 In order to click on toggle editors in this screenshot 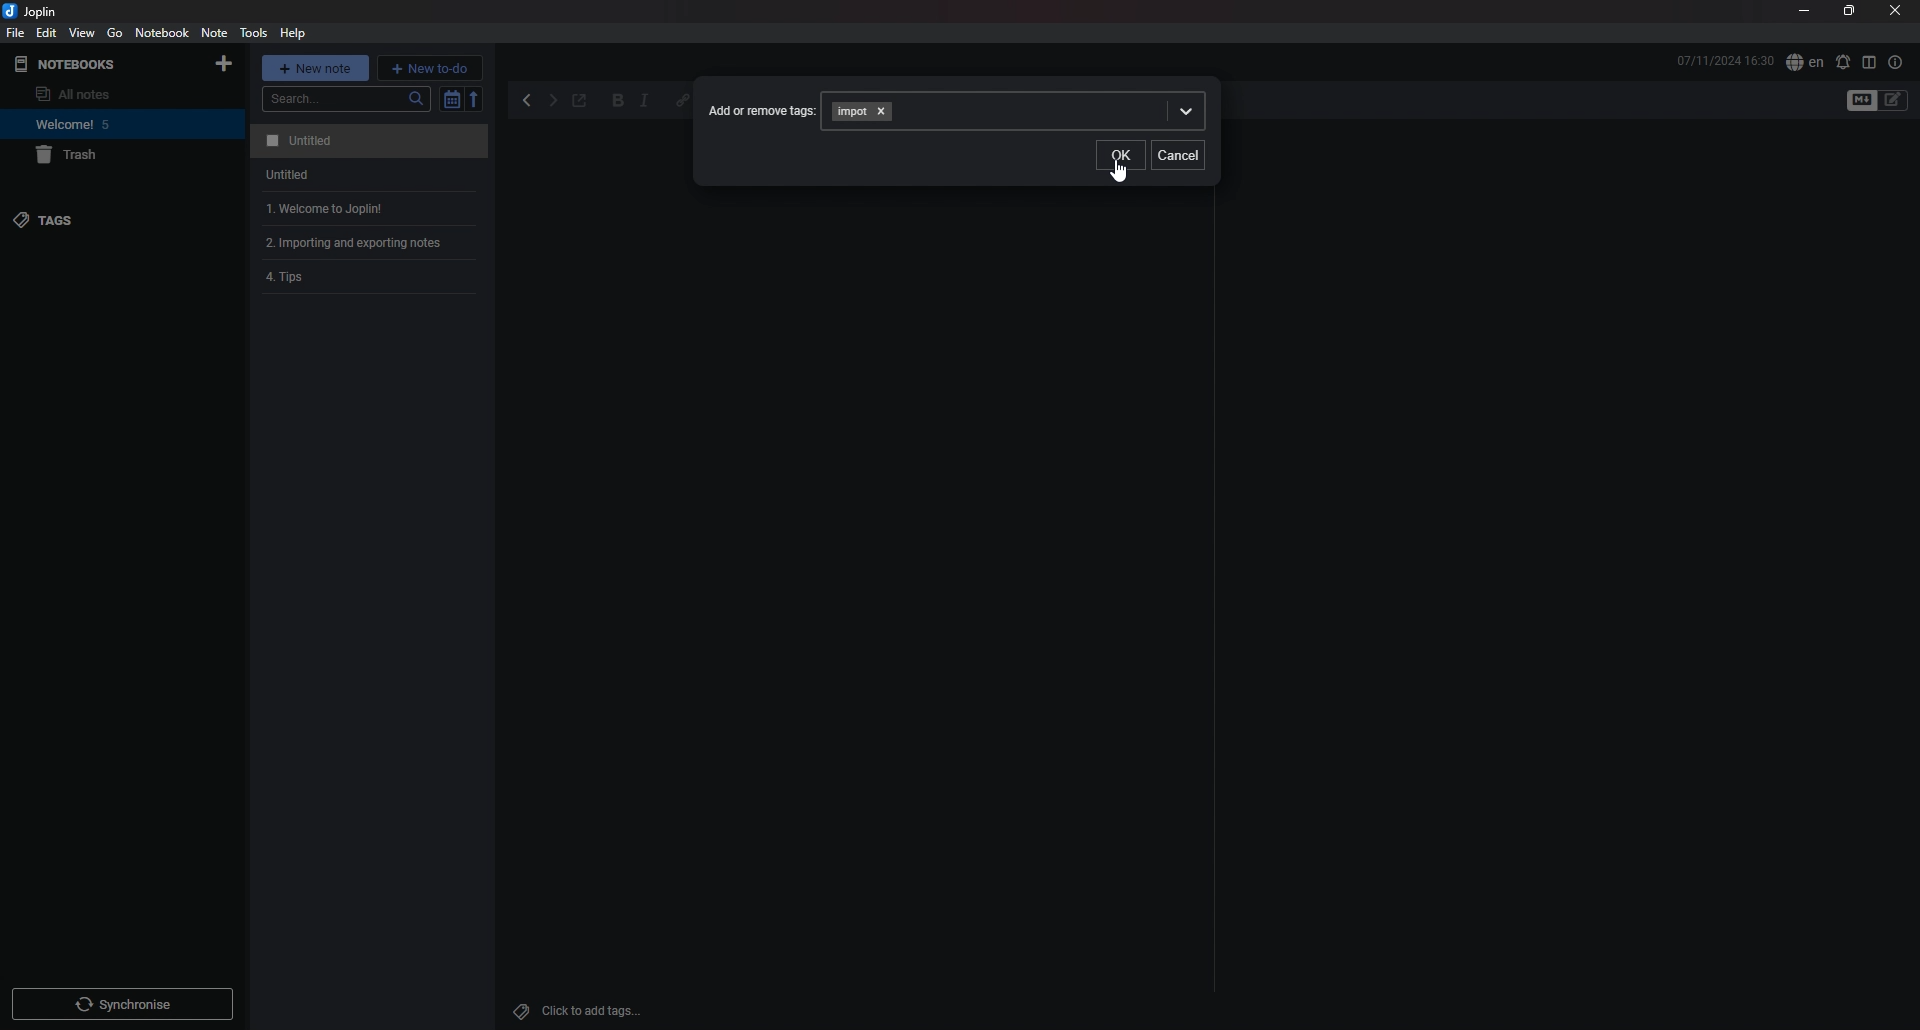, I will do `click(1862, 101)`.